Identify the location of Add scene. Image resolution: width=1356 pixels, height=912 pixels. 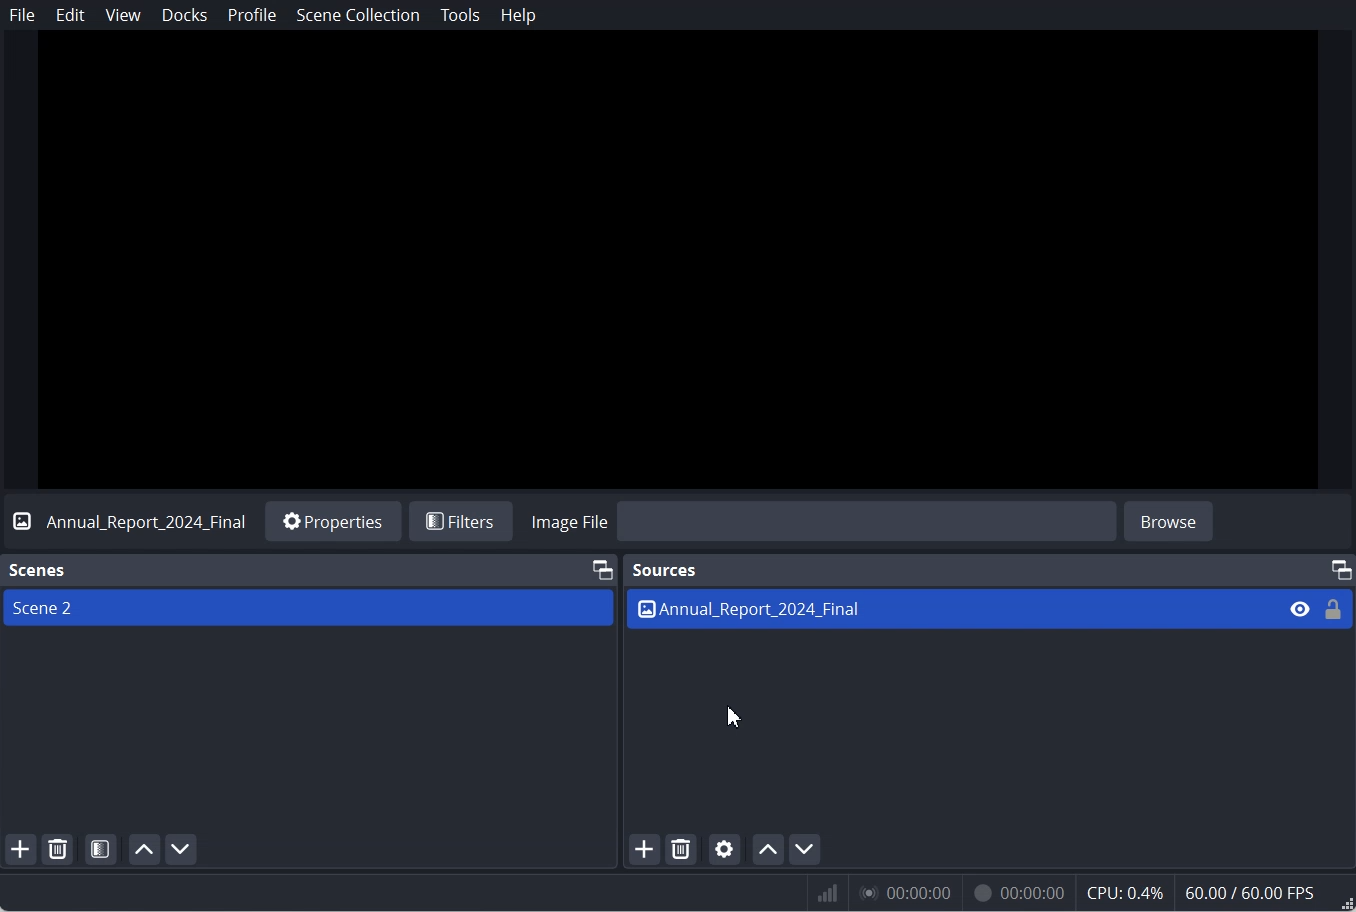
(19, 848).